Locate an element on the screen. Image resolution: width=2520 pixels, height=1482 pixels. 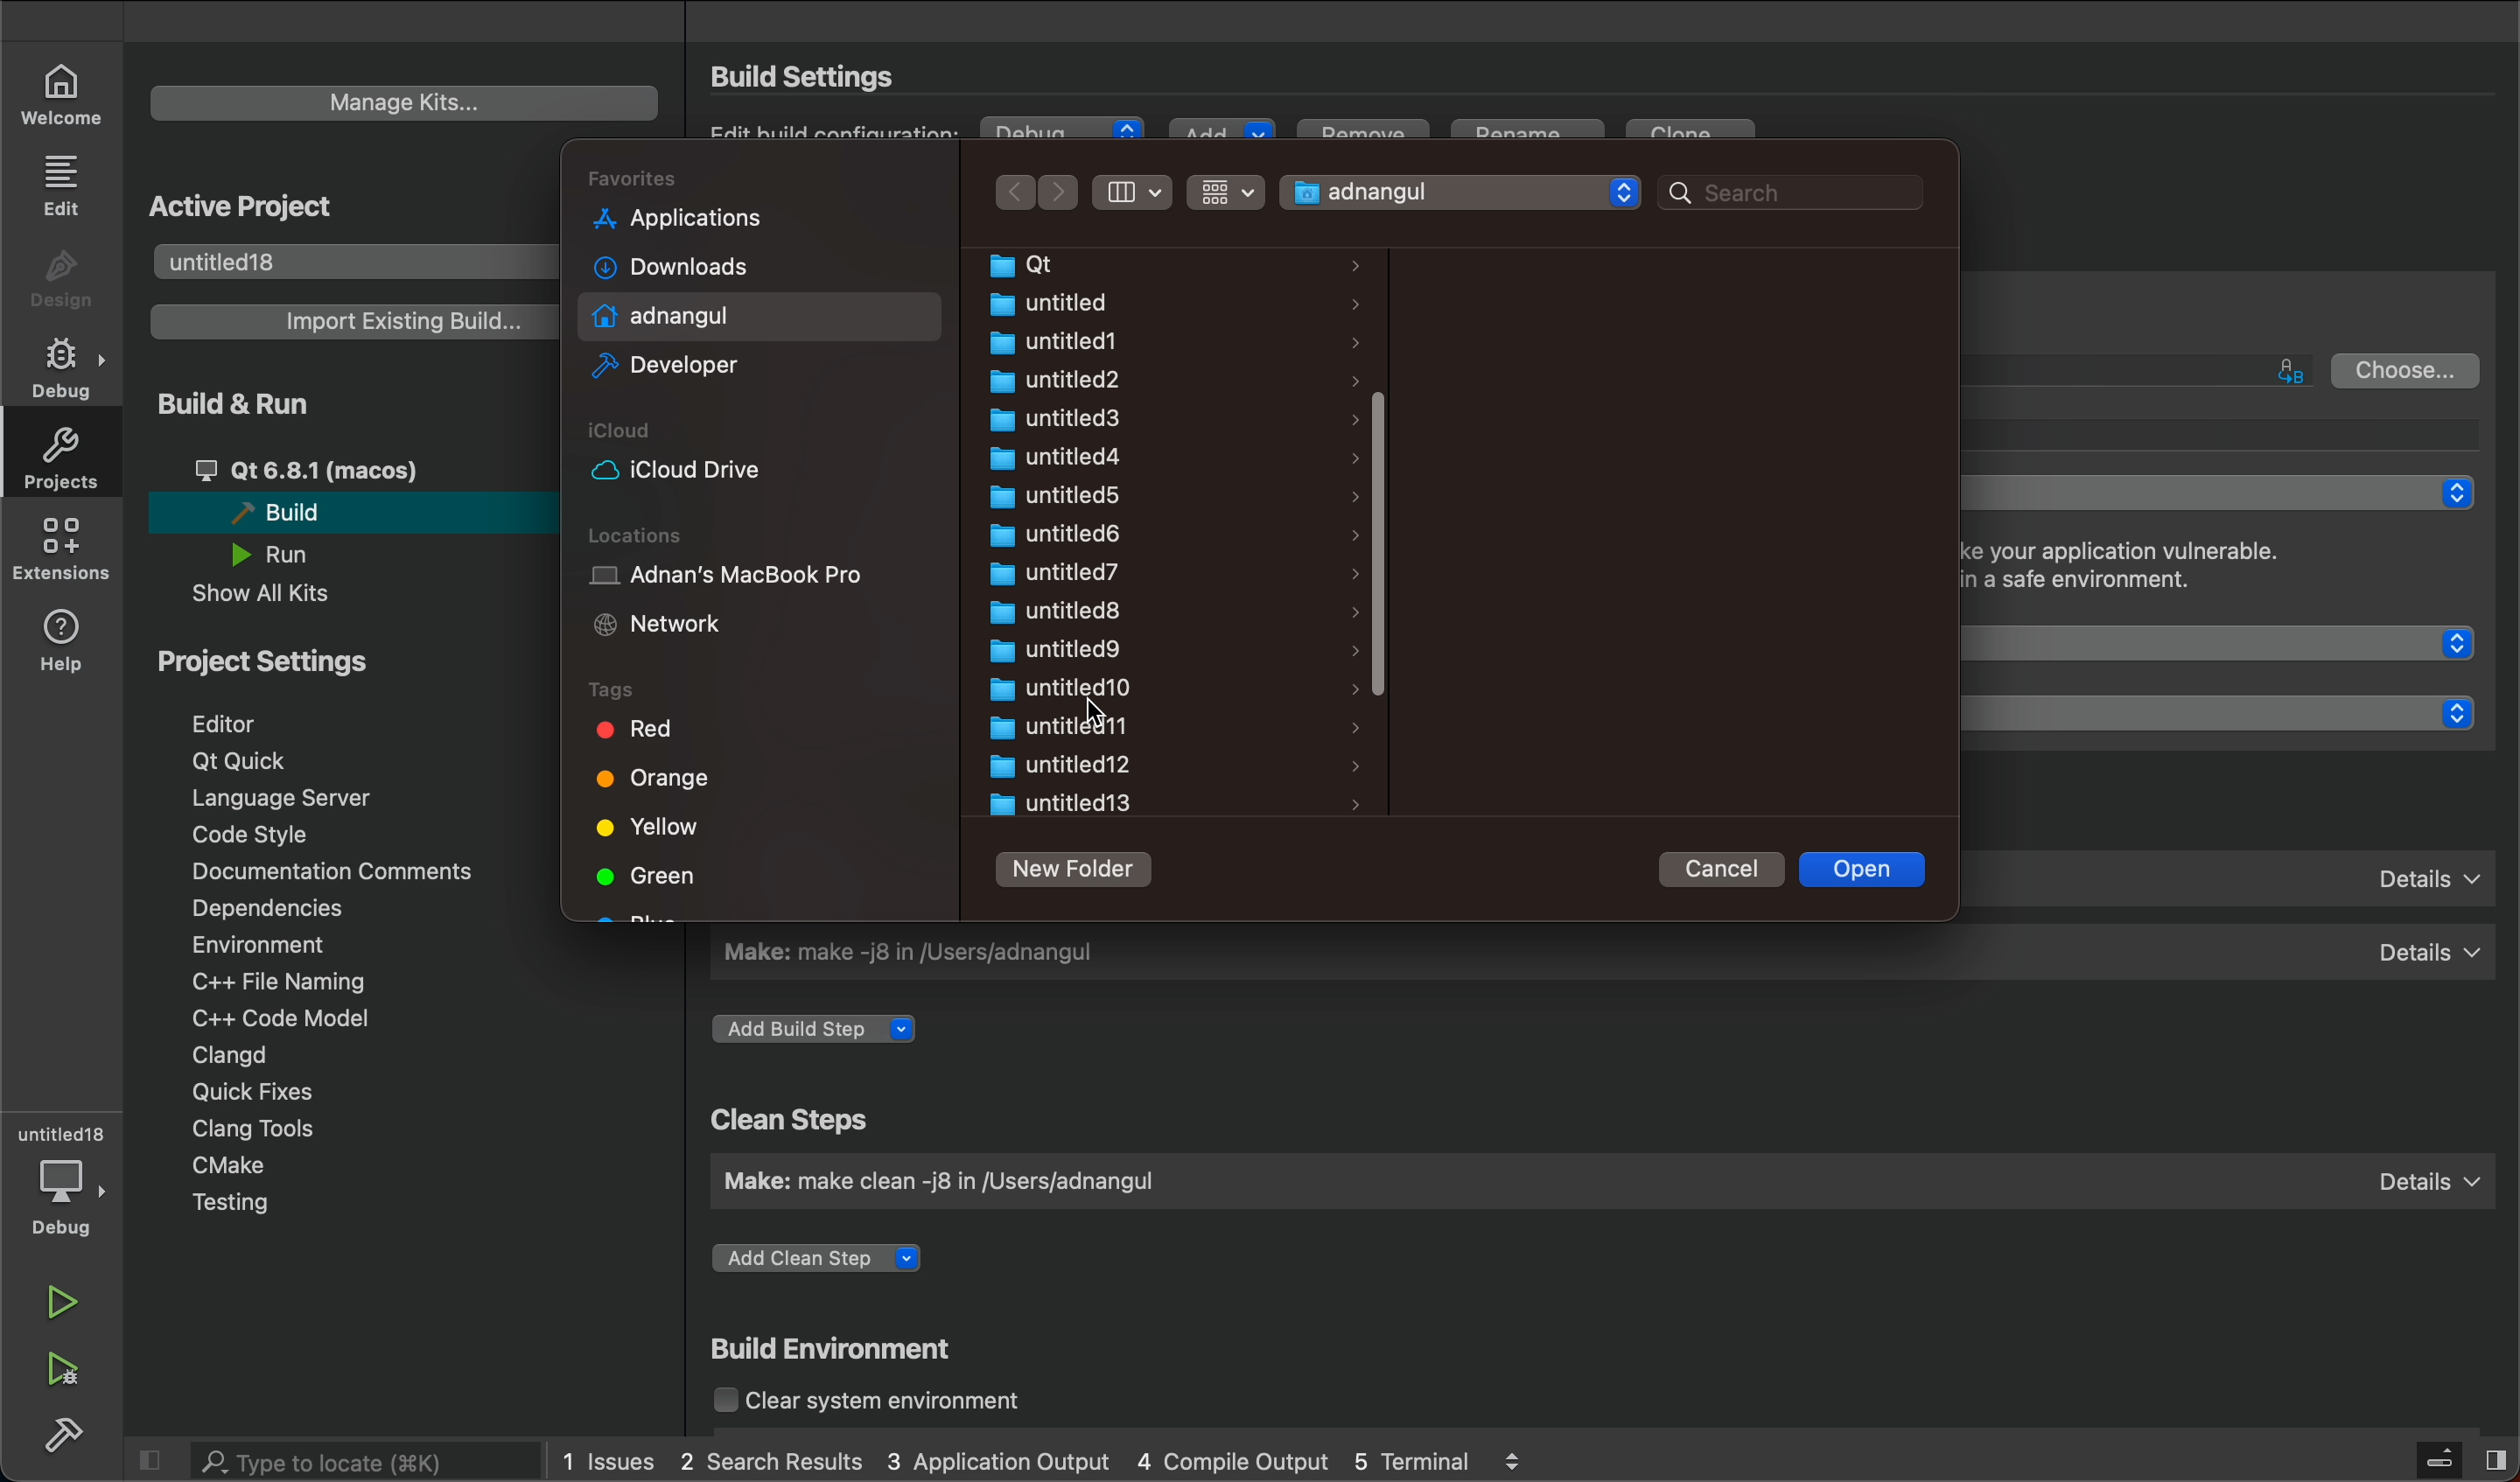
design is located at coordinates (59, 275).